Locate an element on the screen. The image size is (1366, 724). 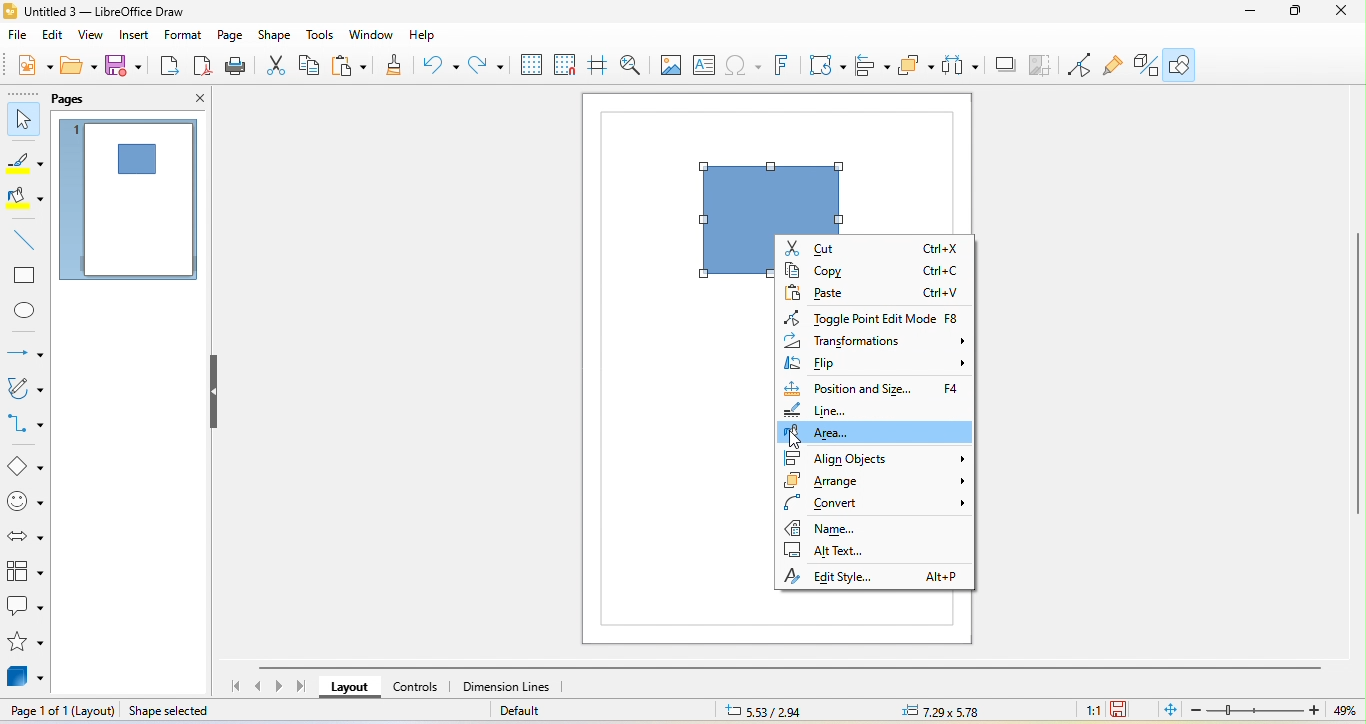
minimze is located at coordinates (1245, 14).